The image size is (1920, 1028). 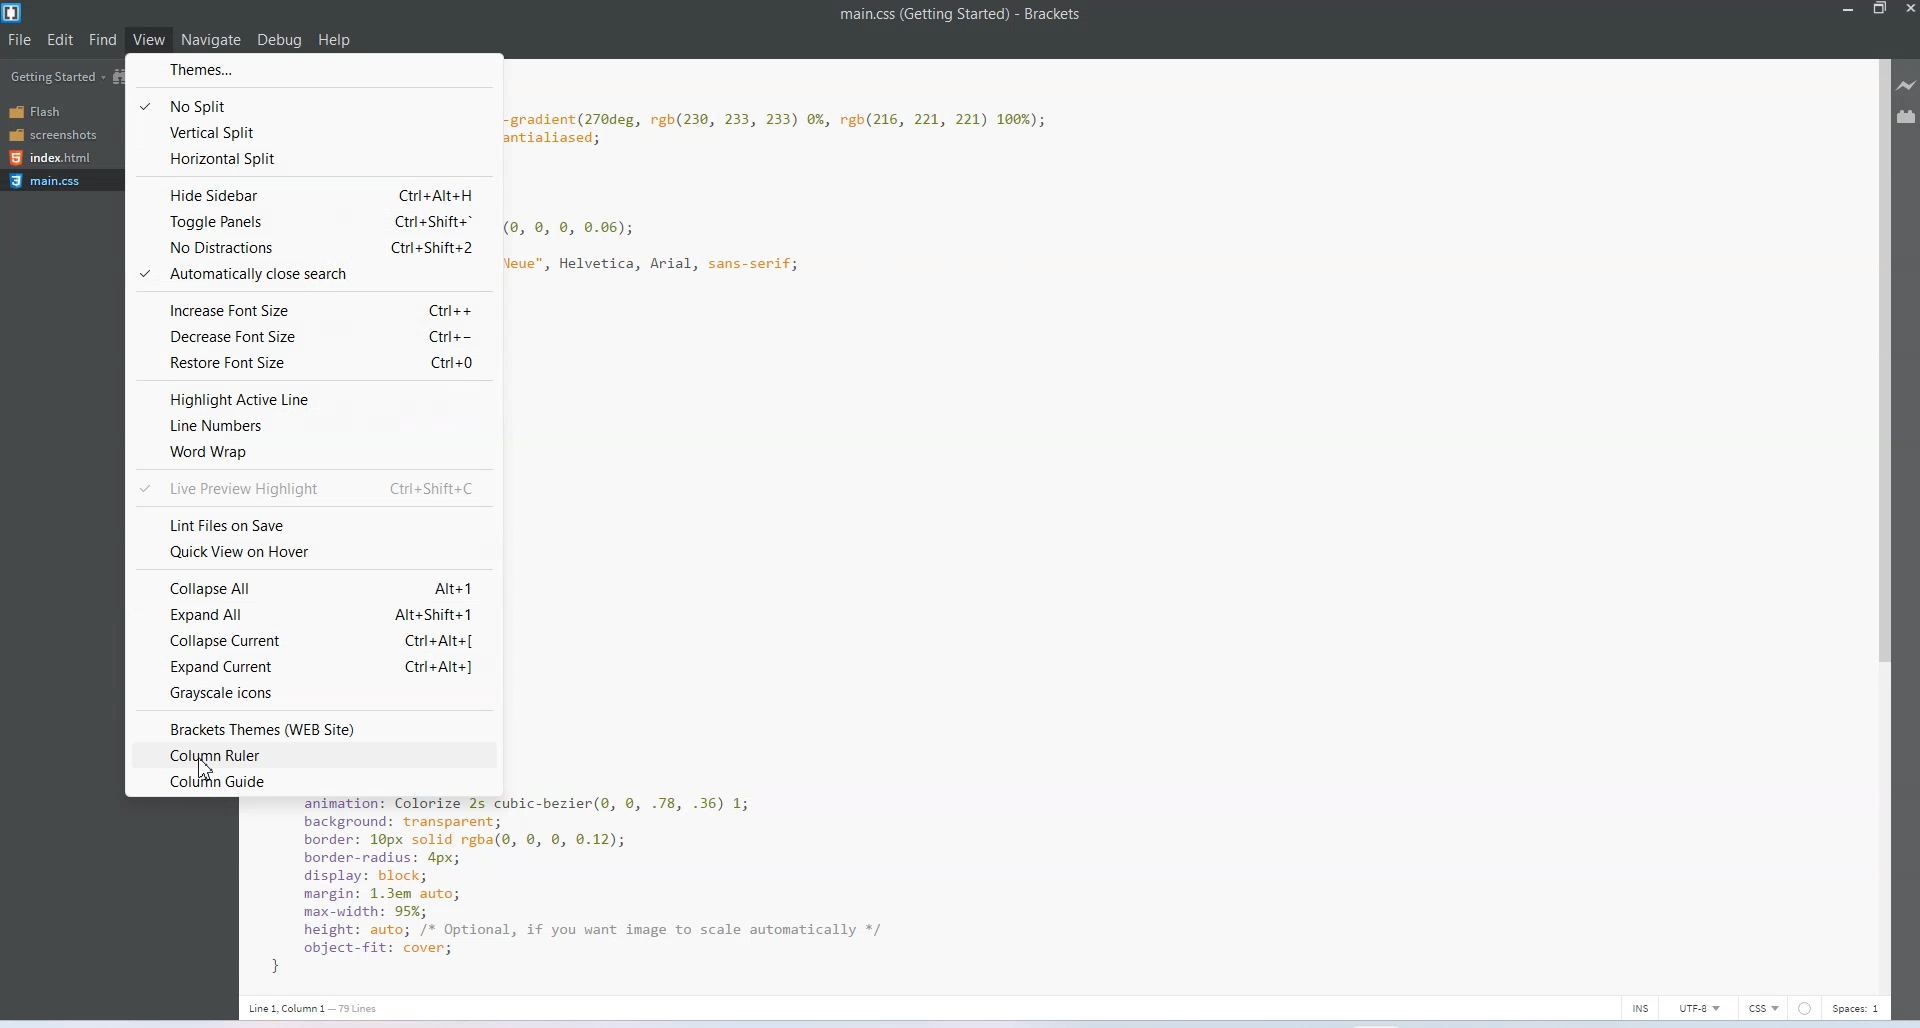 What do you see at coordinates (314, 425) in the screenshot?
I see `Line numbers` at bounding box center [314, 425].